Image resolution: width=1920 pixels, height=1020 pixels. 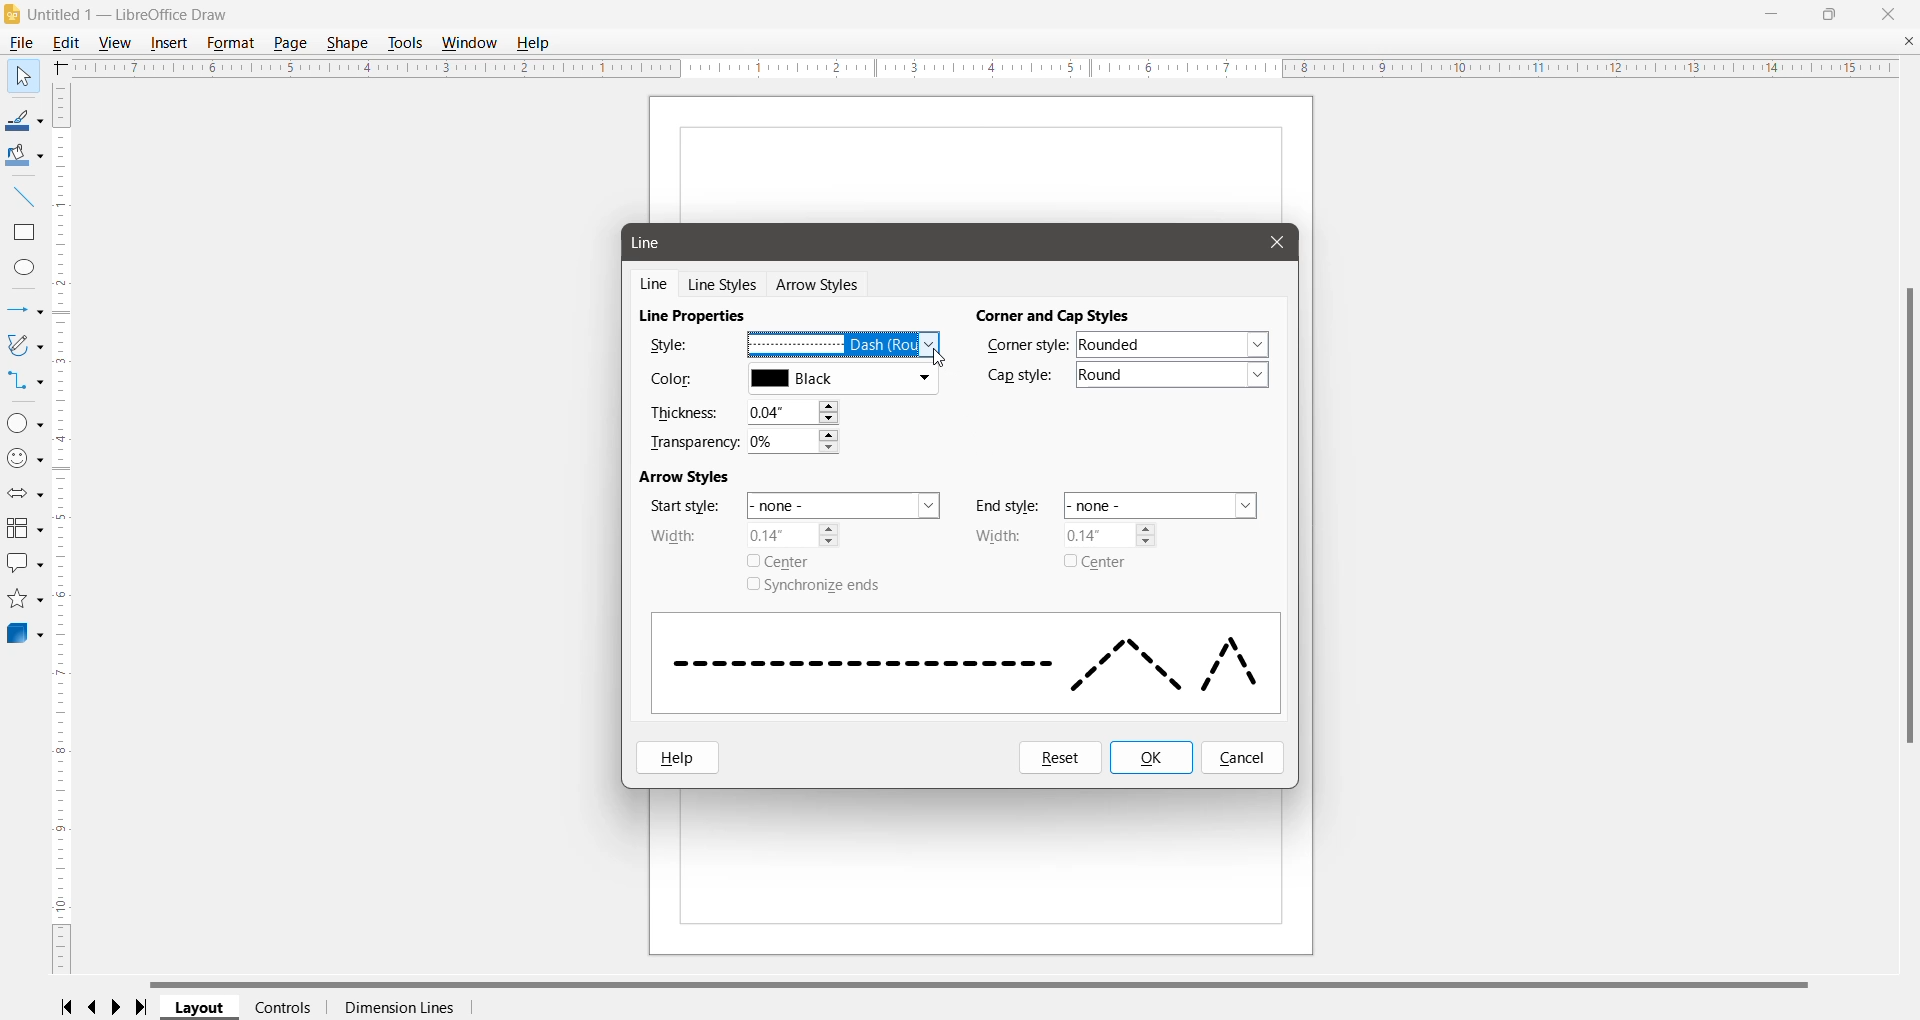 I want to click on Block Arrows, so click(x=26, y=494).